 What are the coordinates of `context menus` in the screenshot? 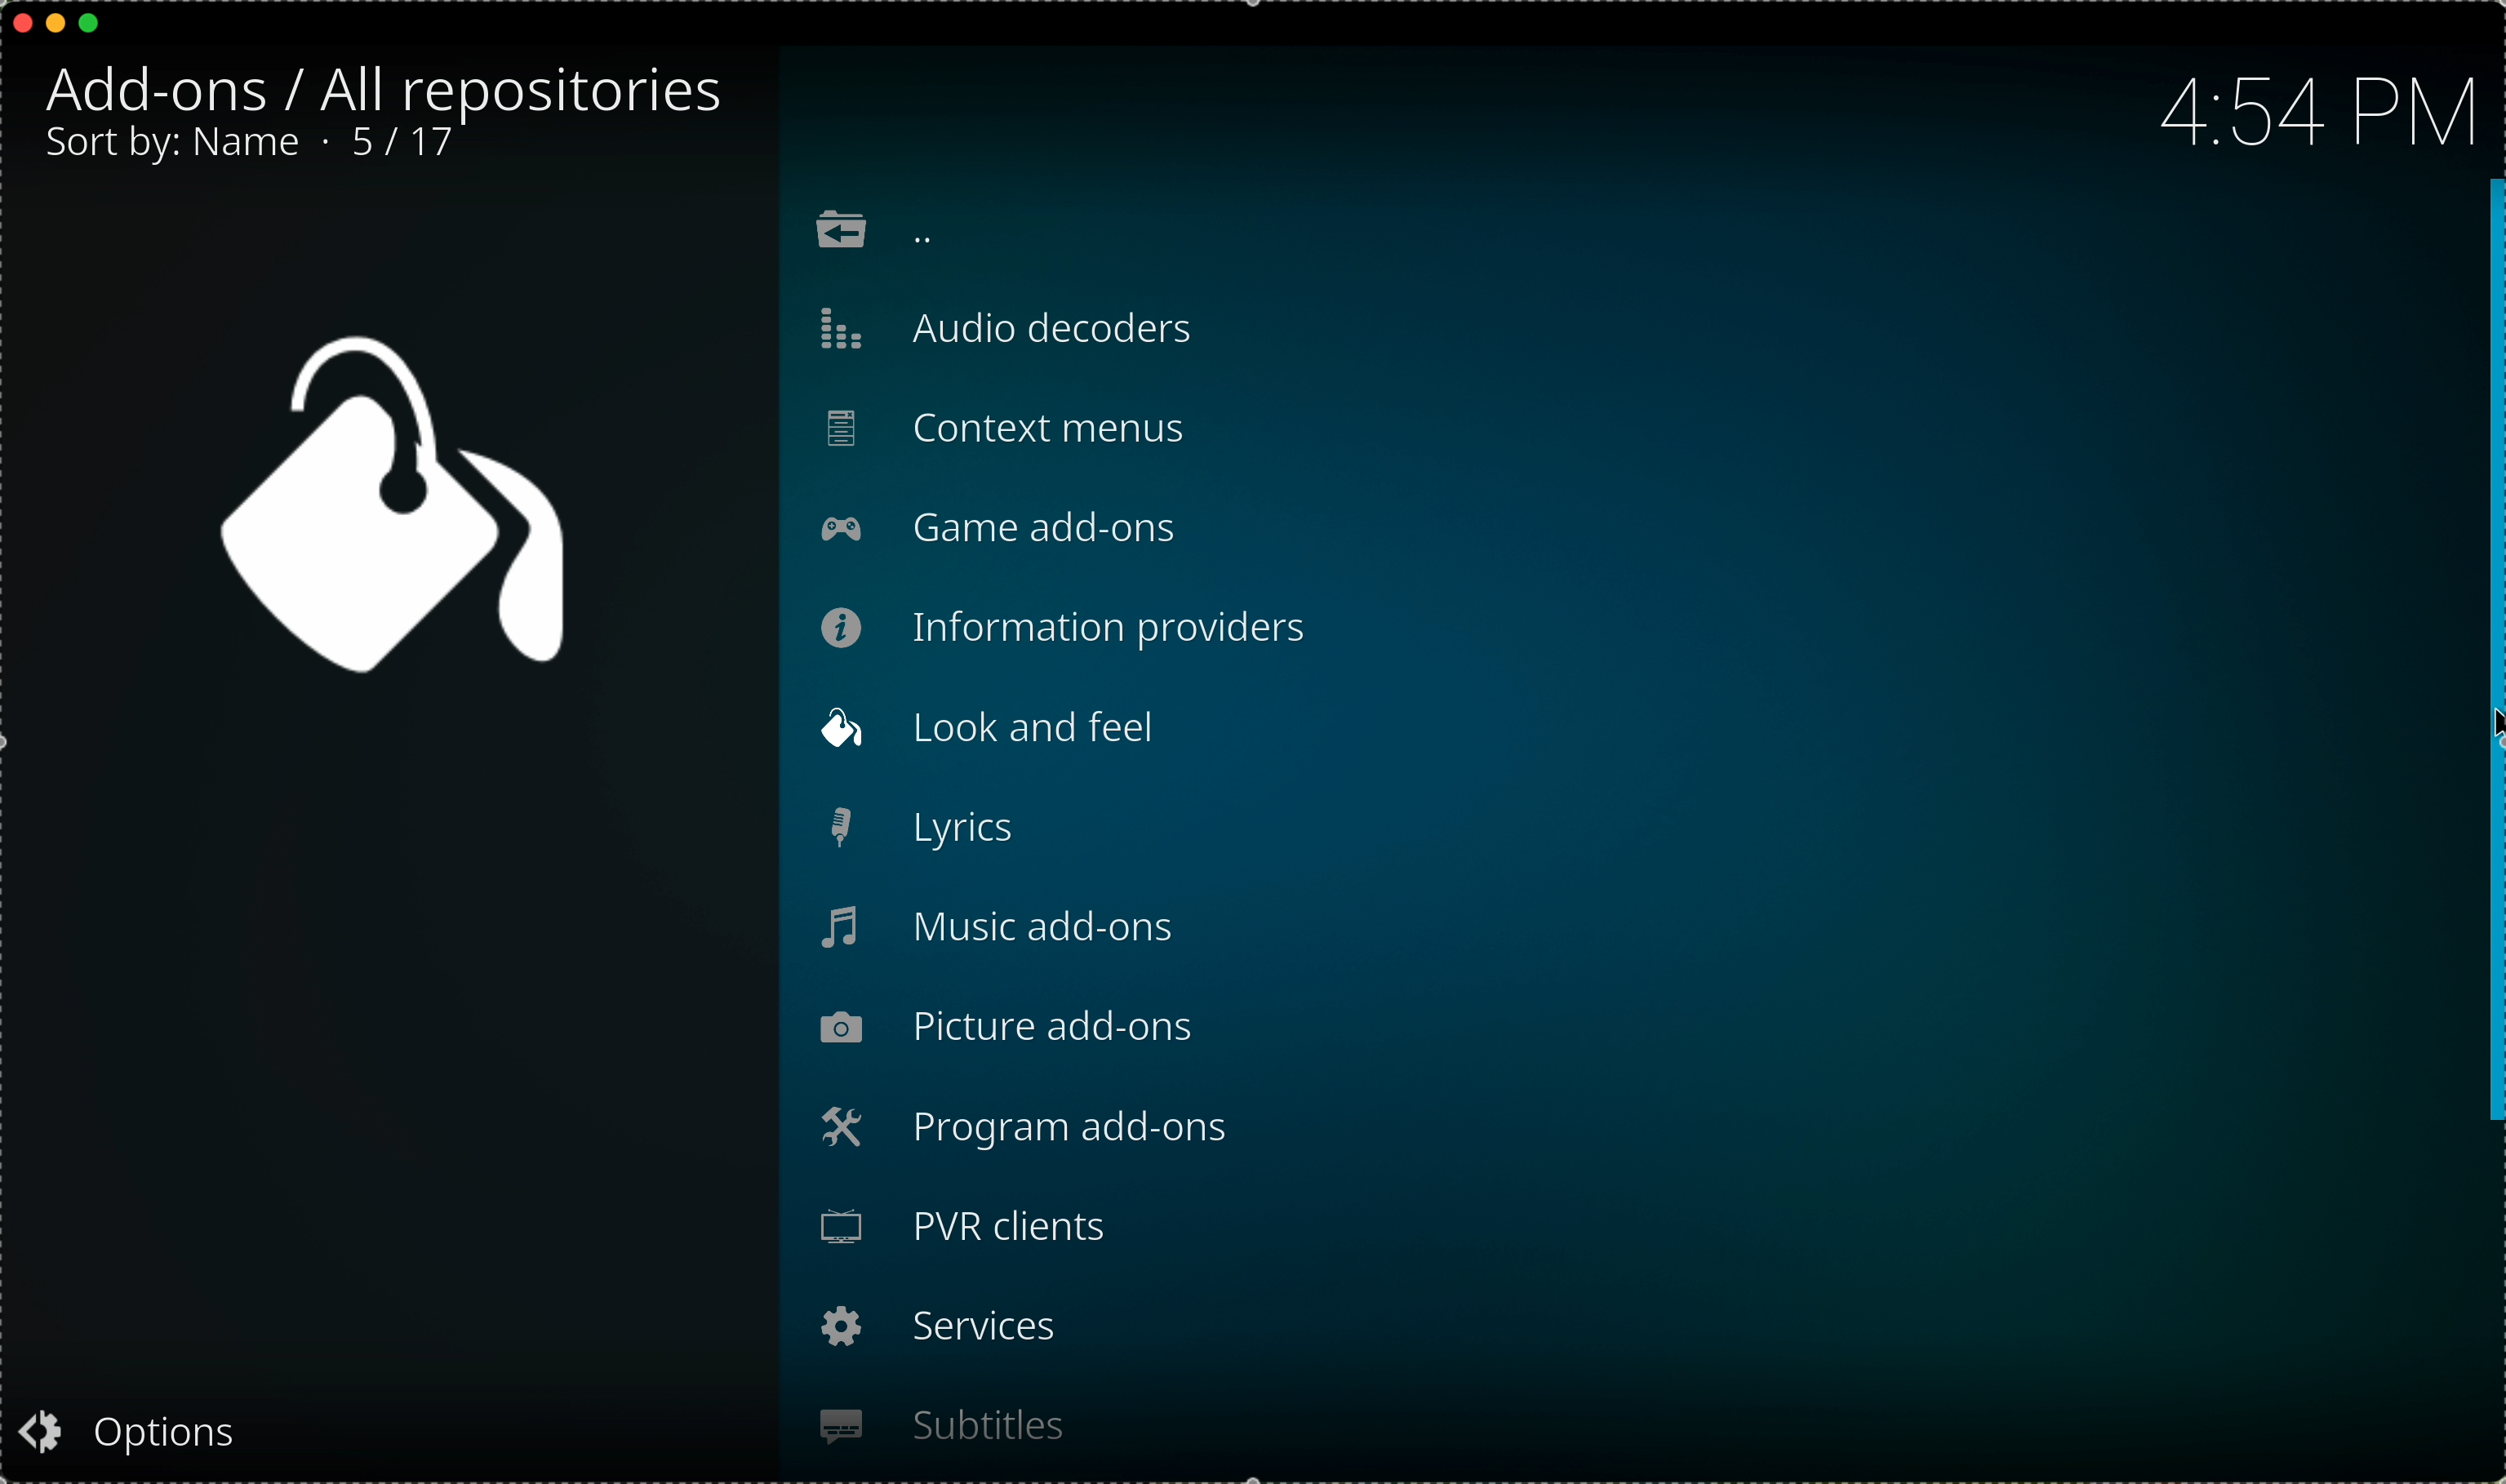 It's located at (1009, 430).